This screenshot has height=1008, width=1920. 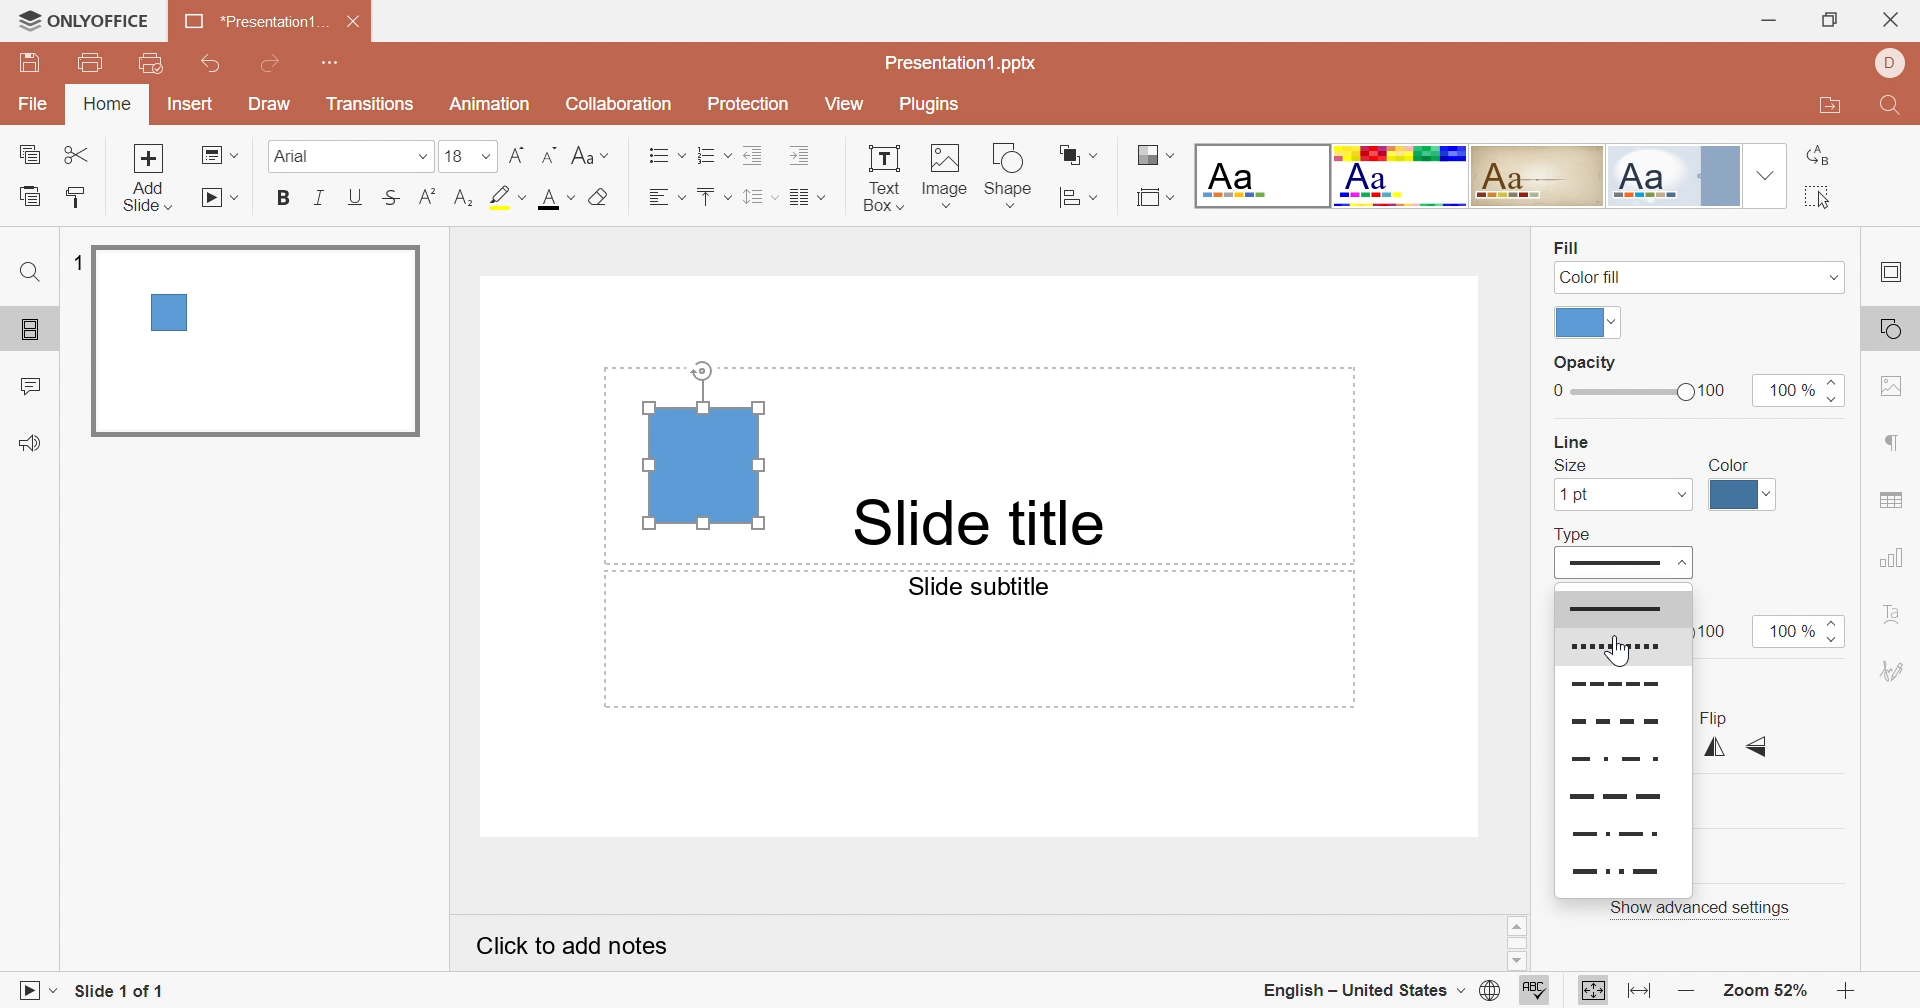 What do you see at coordinates (467, 156) in the screenshot?
I see `13` at bounding box center [467, 156].